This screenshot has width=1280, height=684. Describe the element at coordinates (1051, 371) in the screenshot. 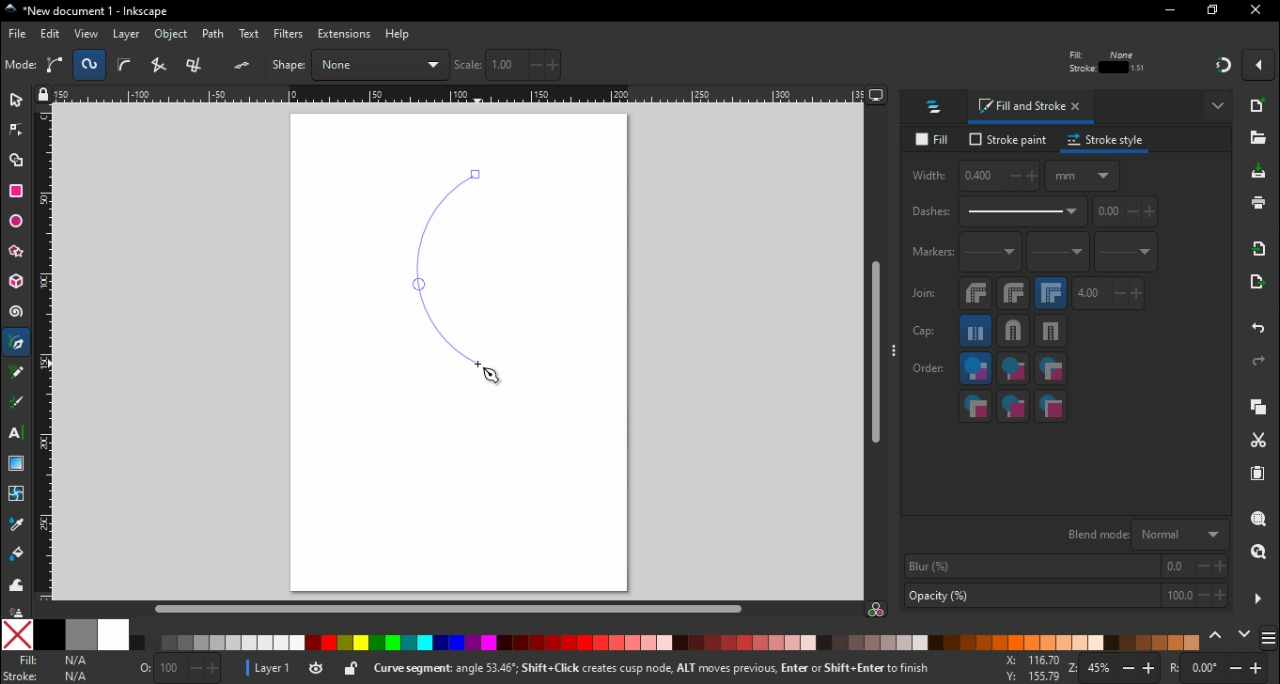

I see `fill, markers, stroke` at that location.